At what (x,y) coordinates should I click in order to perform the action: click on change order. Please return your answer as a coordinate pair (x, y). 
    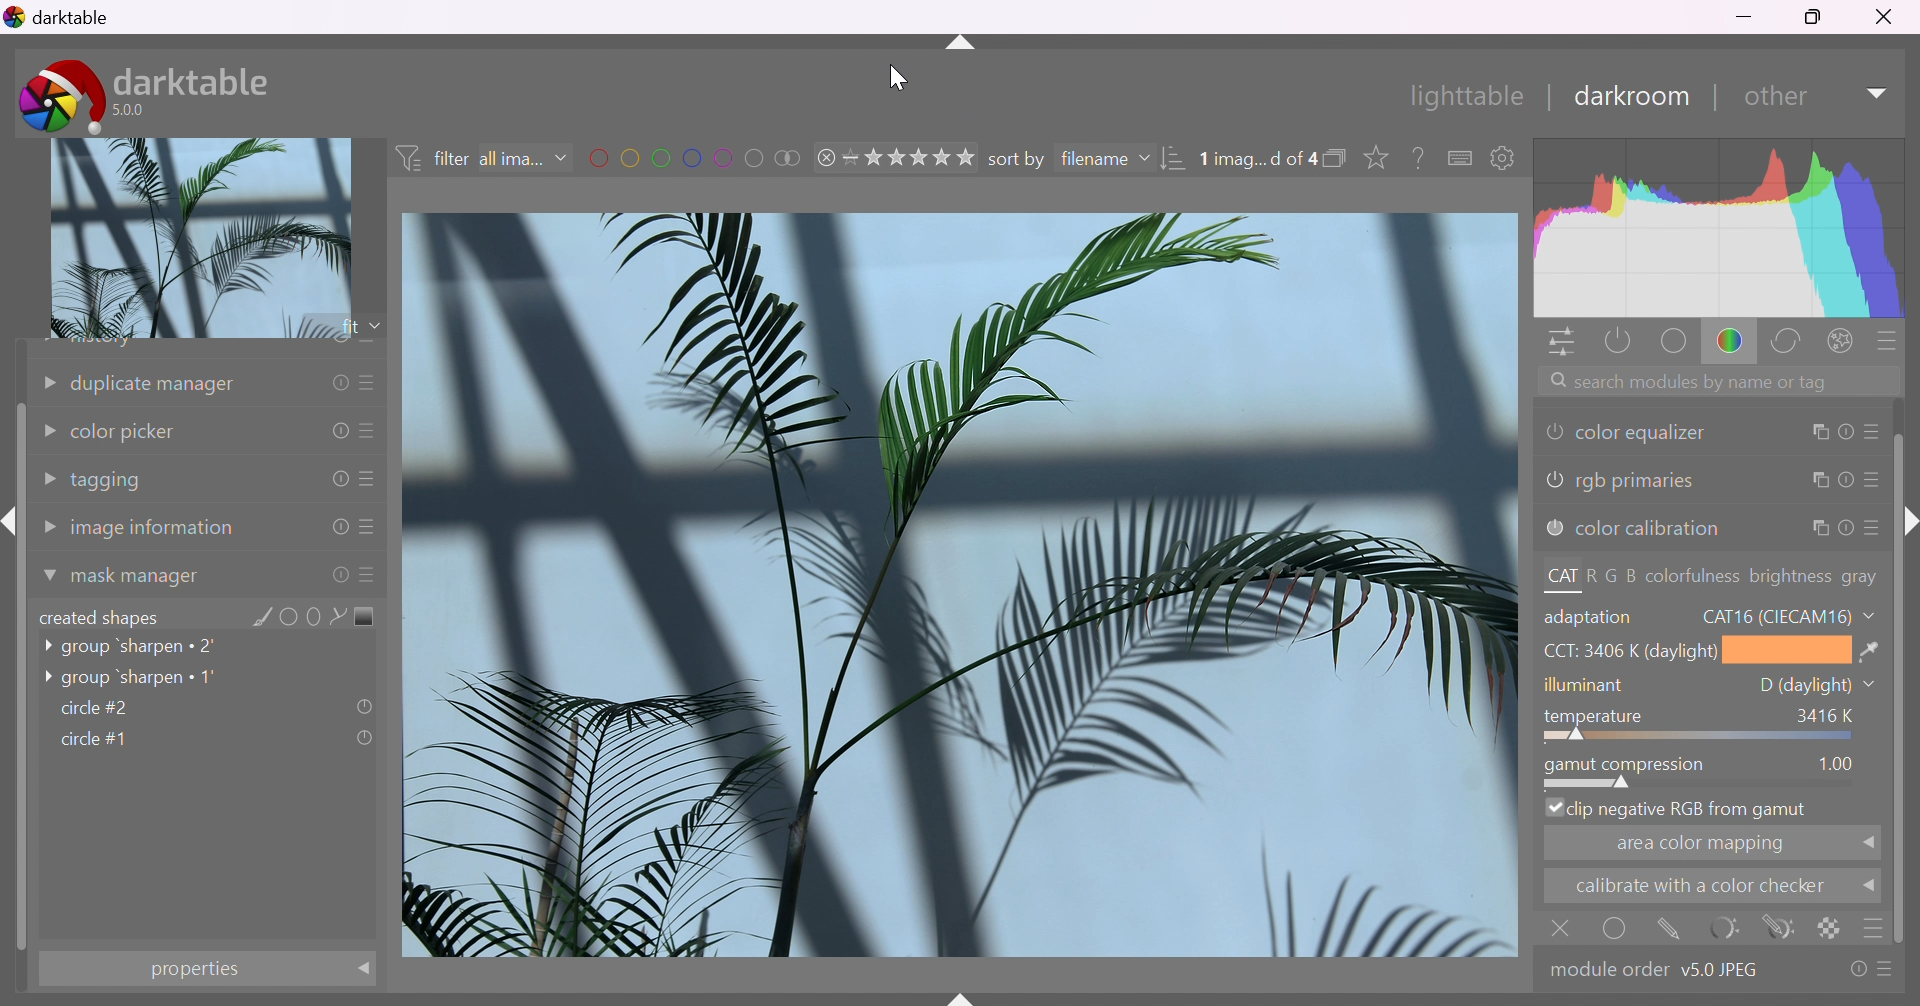
    Looking at the image, I should click on (1177, 159).